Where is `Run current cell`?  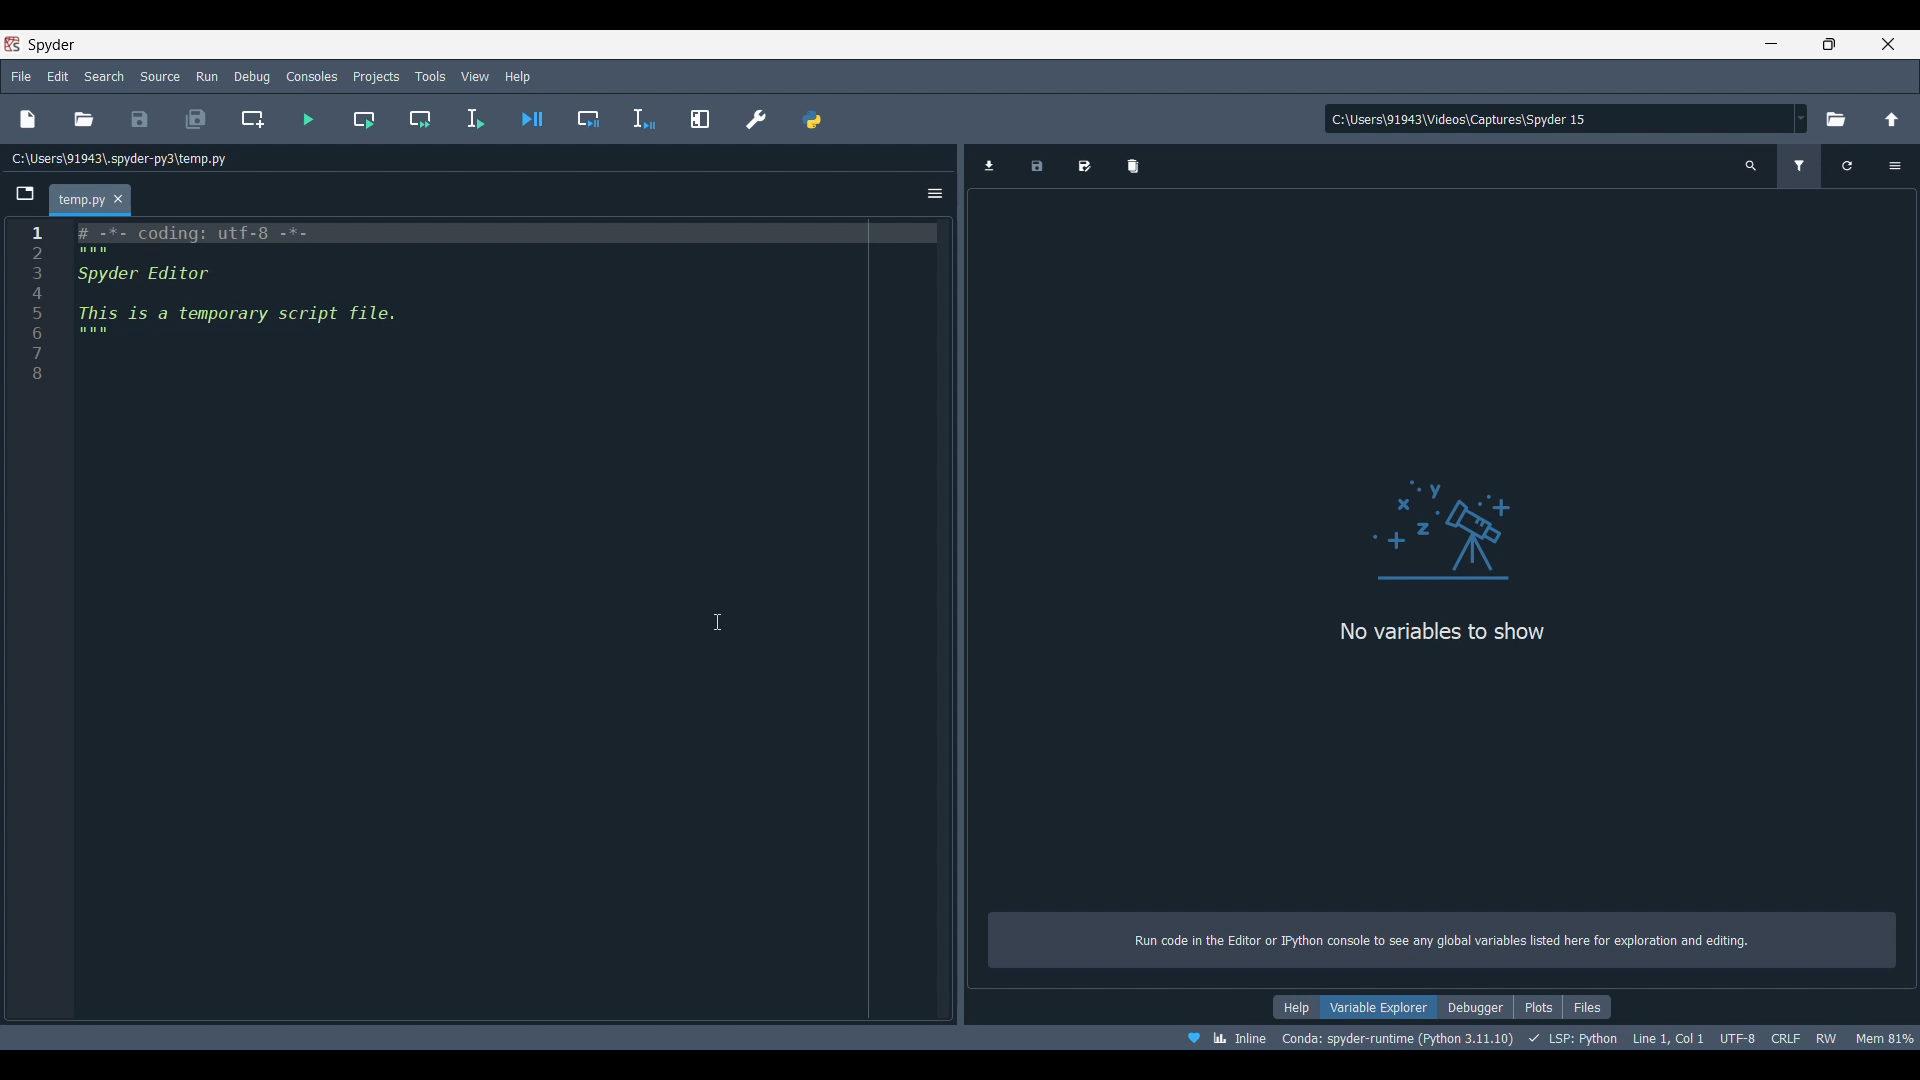
Run current cell is located at coordinates (364, 119).